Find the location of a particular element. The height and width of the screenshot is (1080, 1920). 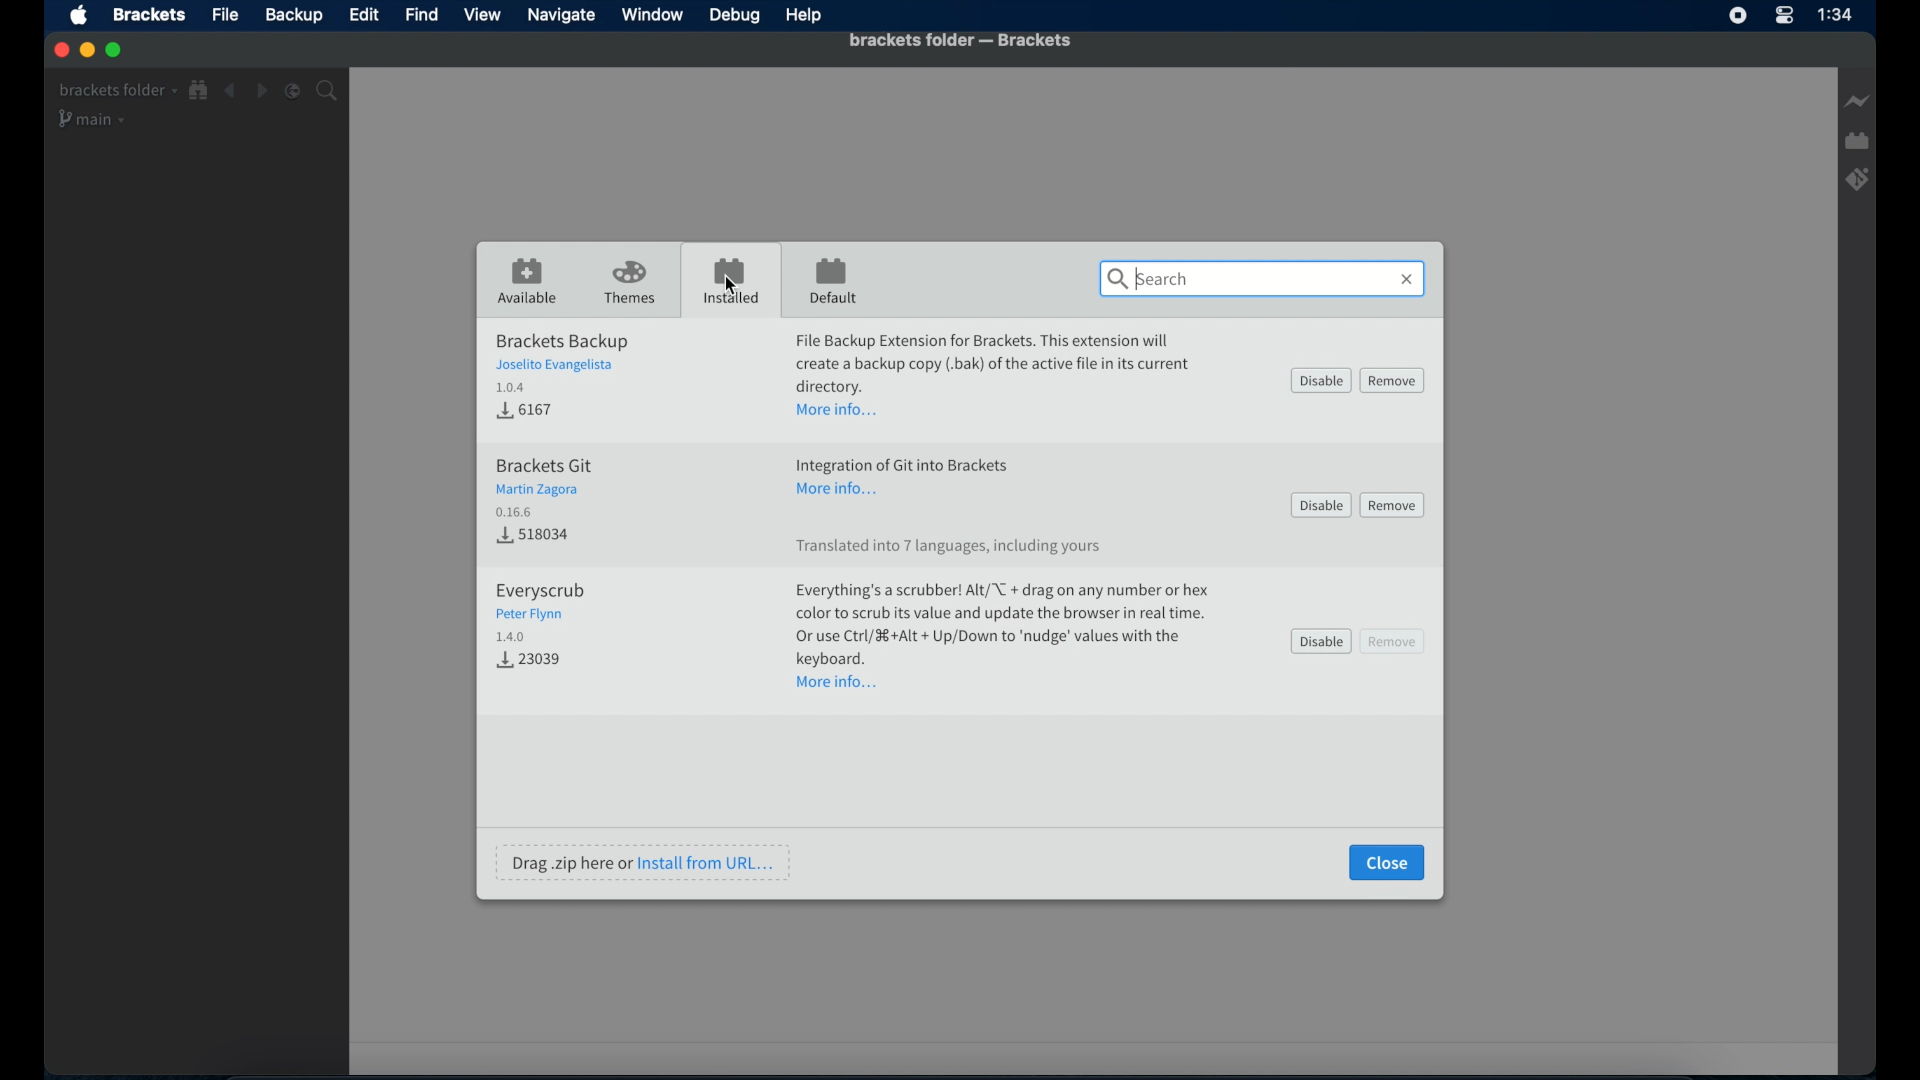

Download is located at coordinates (532, 662).